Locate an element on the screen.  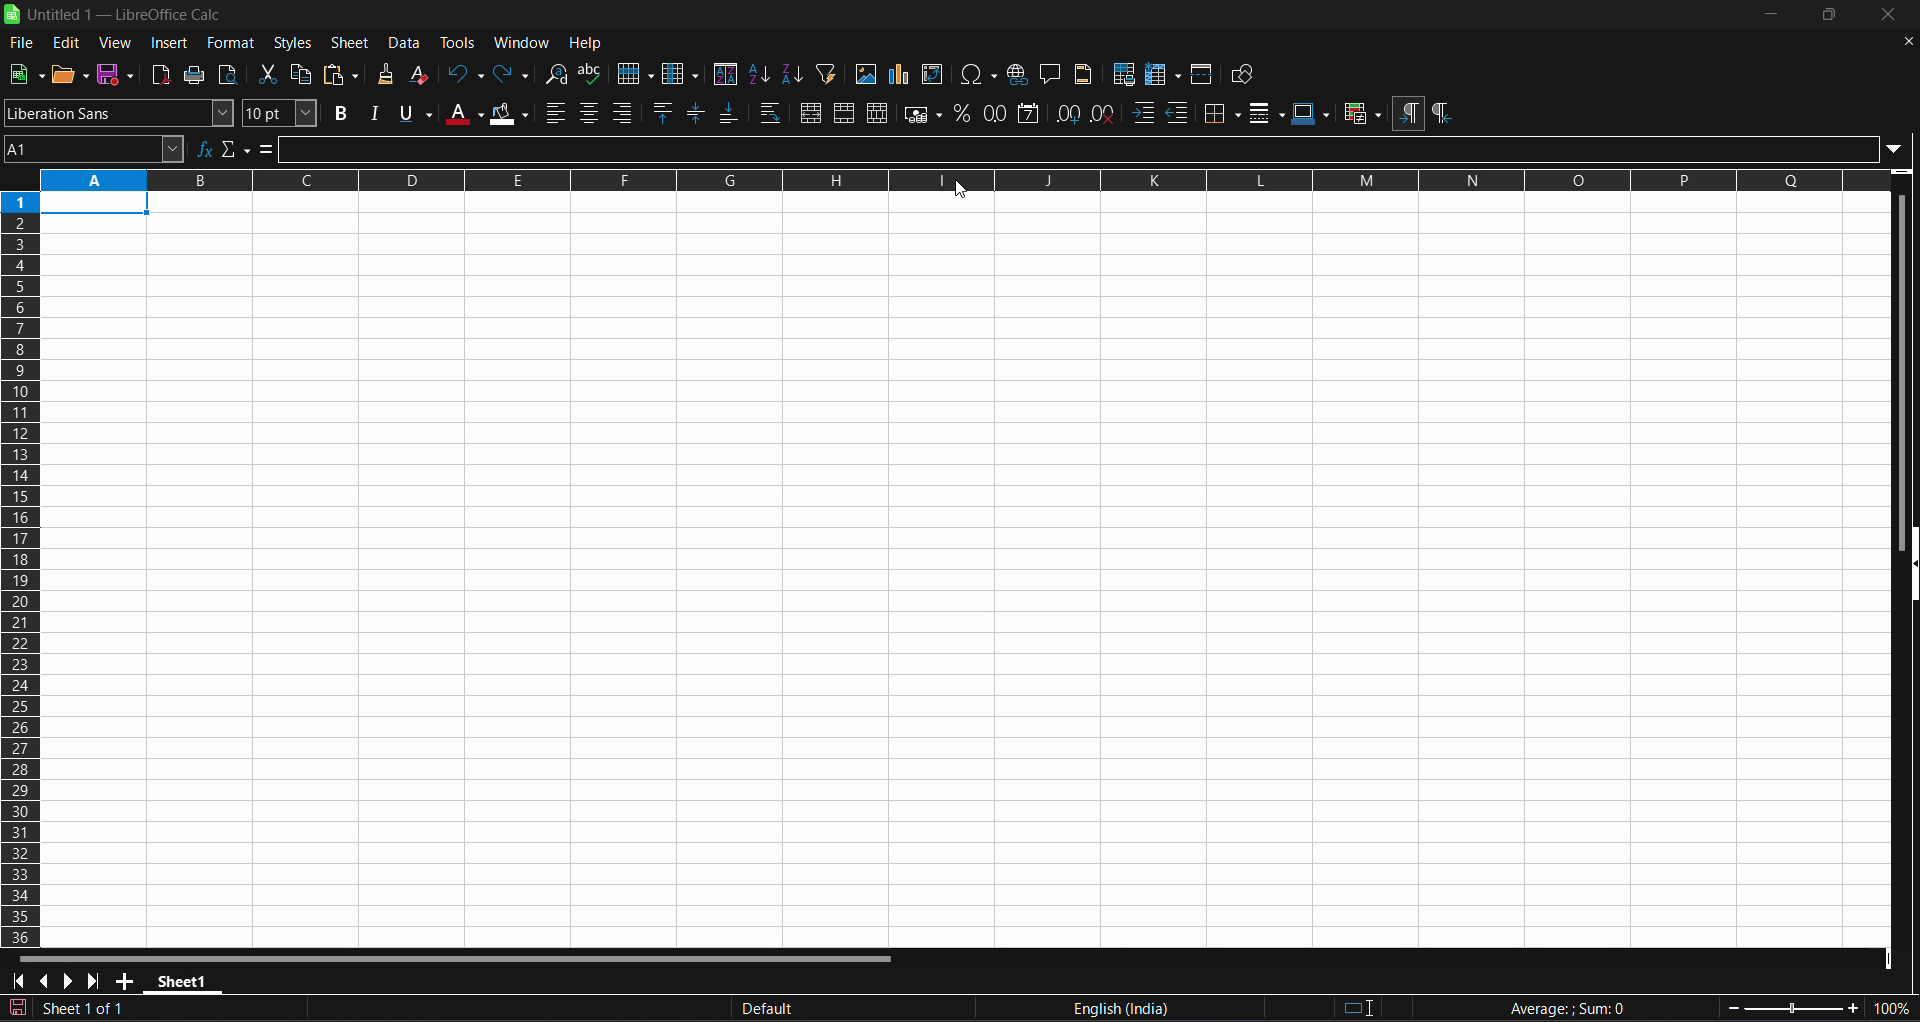
align bottom is located at coordinates (732, 112).